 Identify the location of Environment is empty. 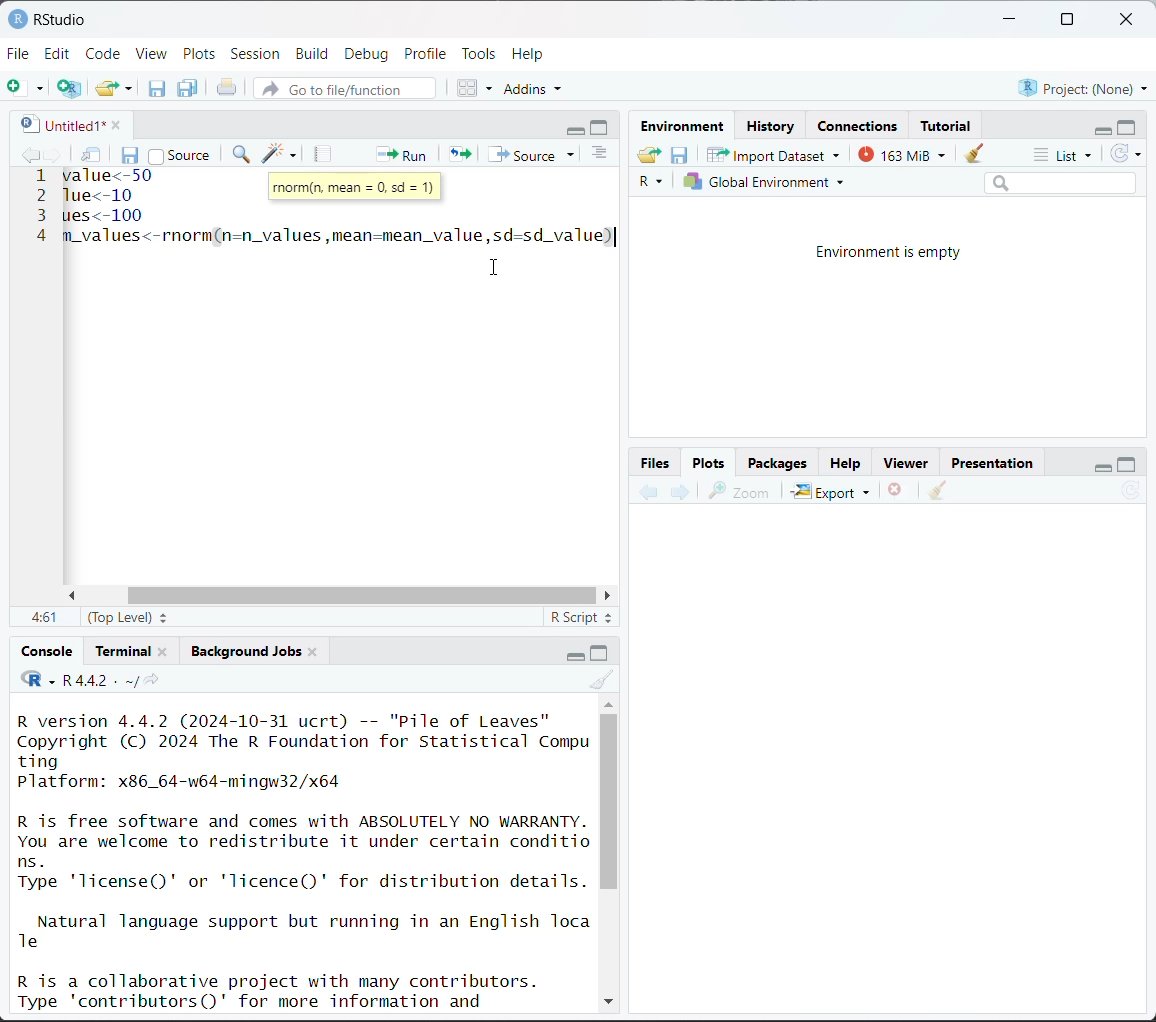
(890, 253).